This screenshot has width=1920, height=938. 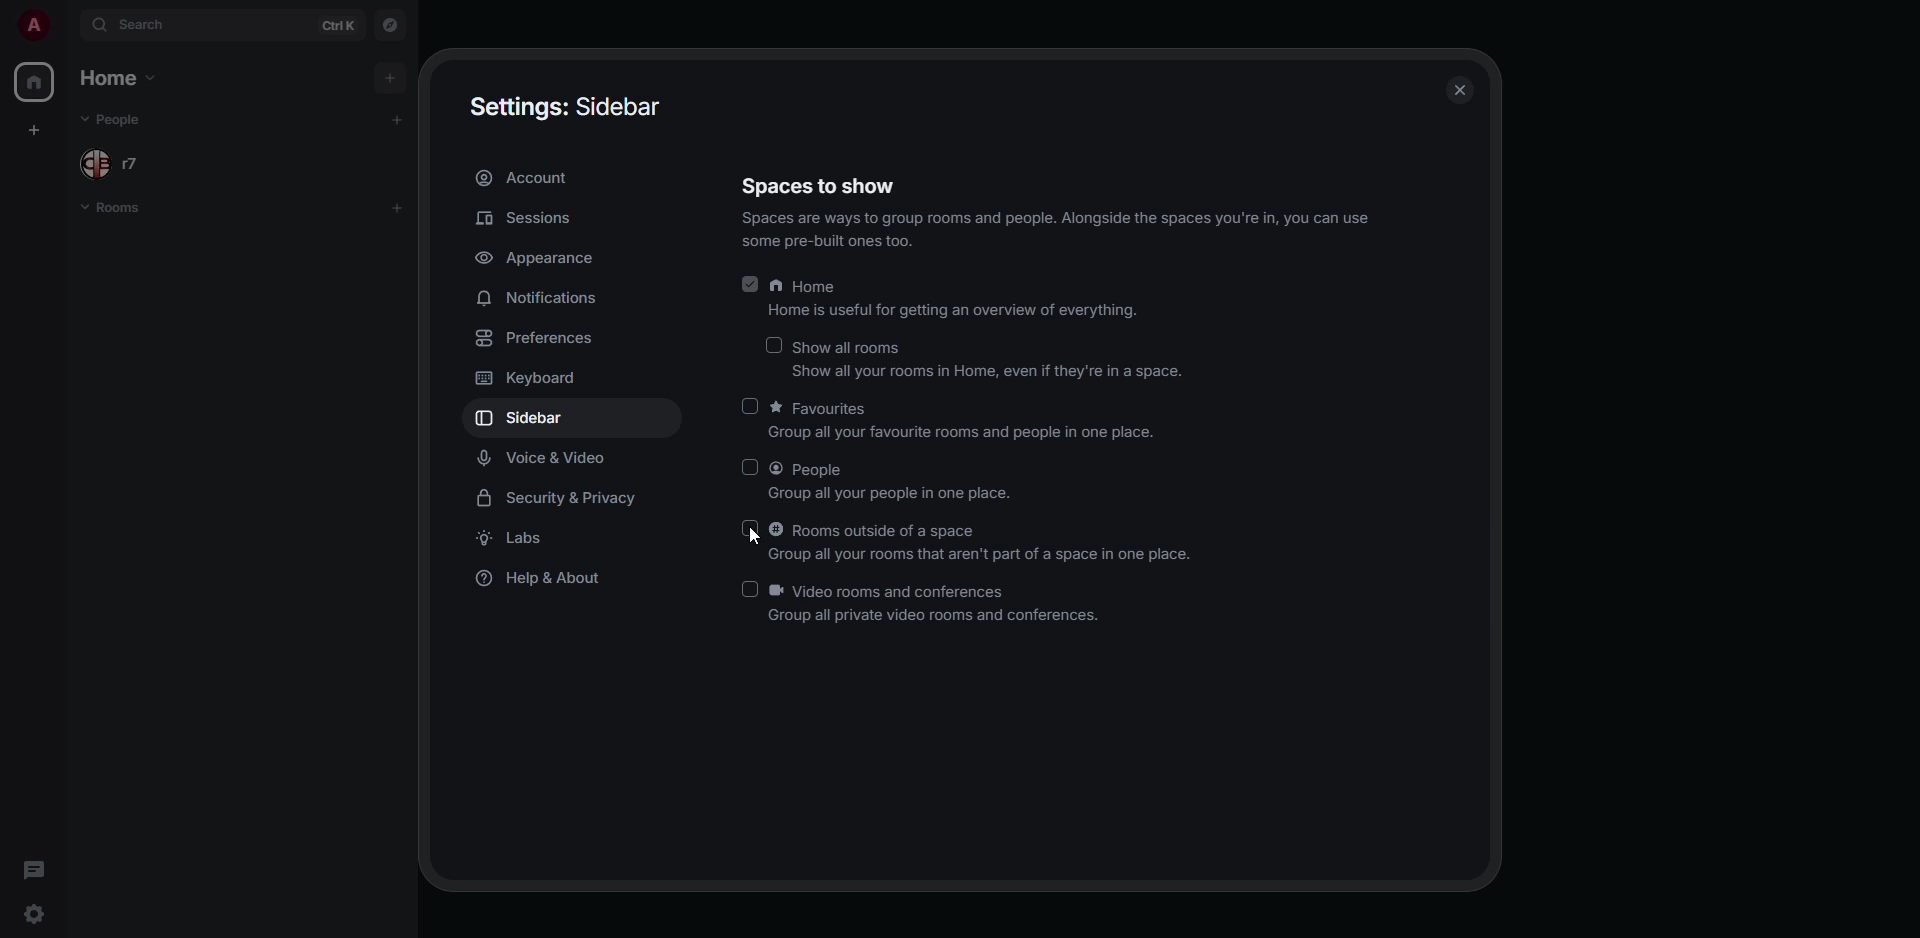 I want to click on add, so click(x=387, y=76).